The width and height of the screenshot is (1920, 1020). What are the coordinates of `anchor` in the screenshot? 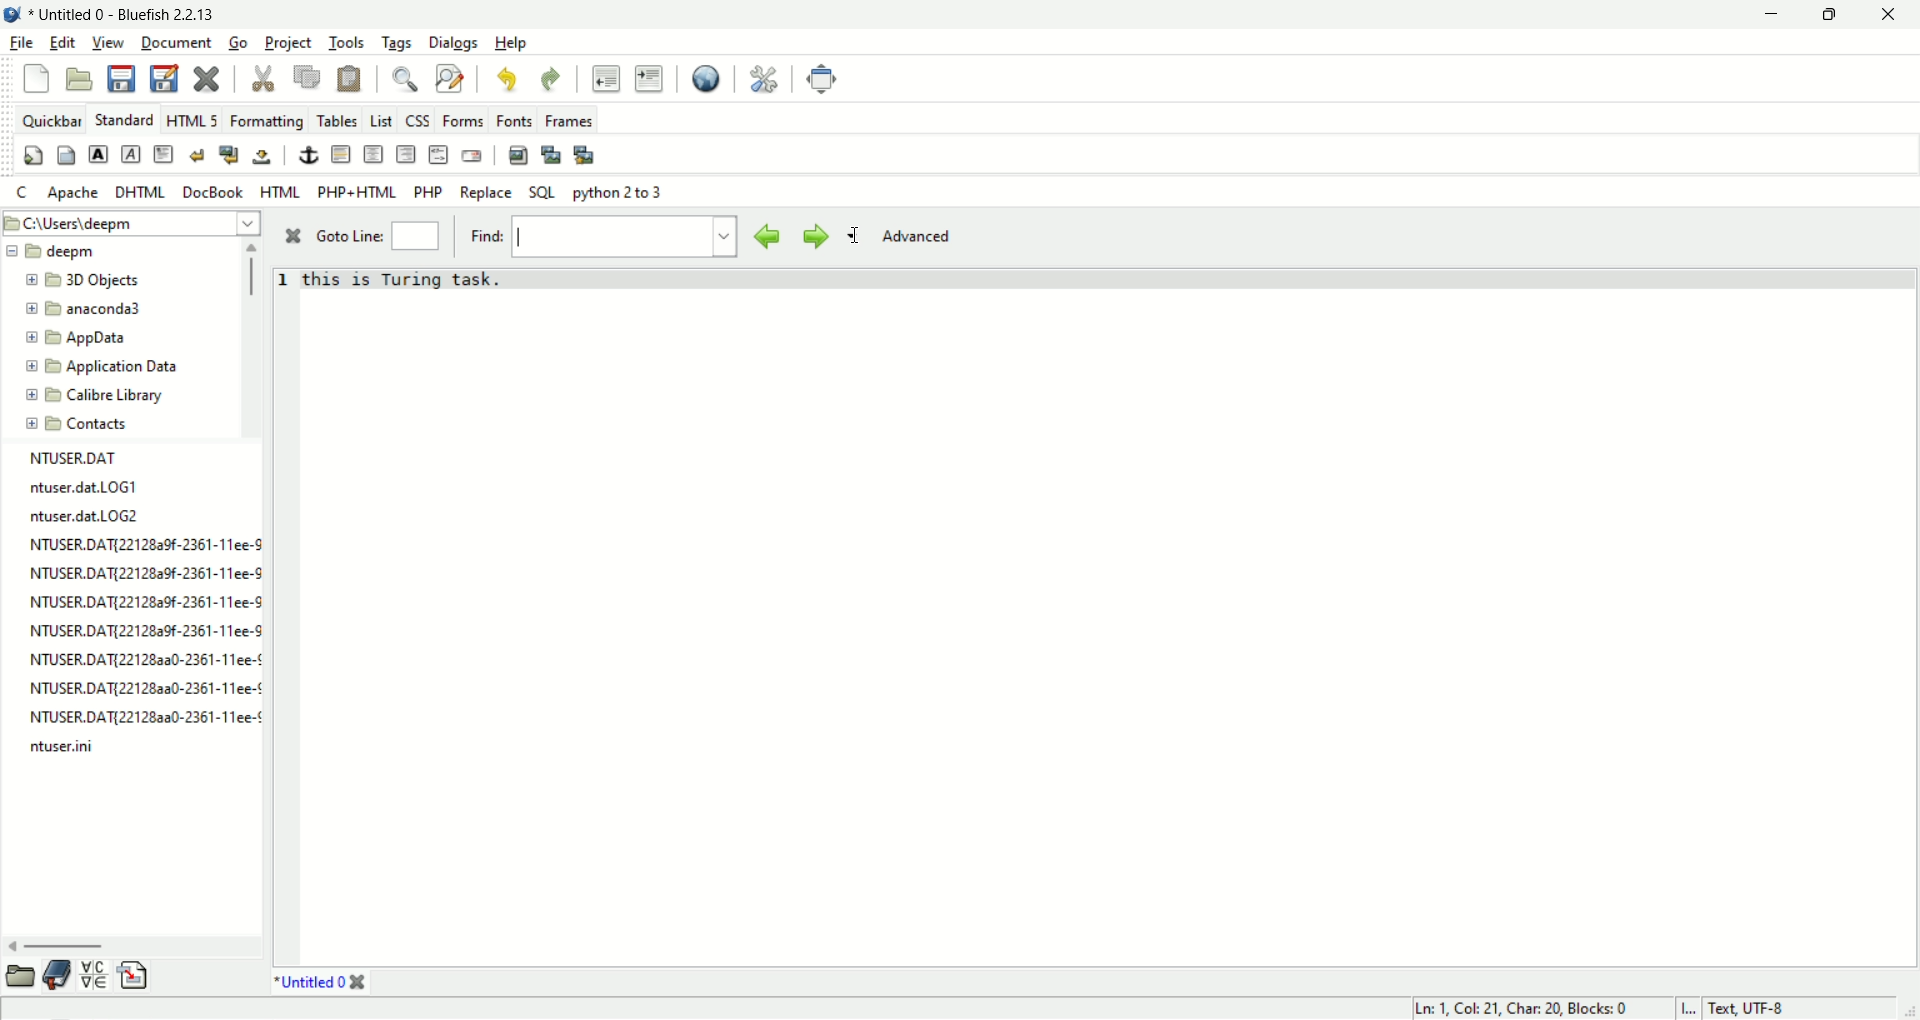 It's located at (309, 154).